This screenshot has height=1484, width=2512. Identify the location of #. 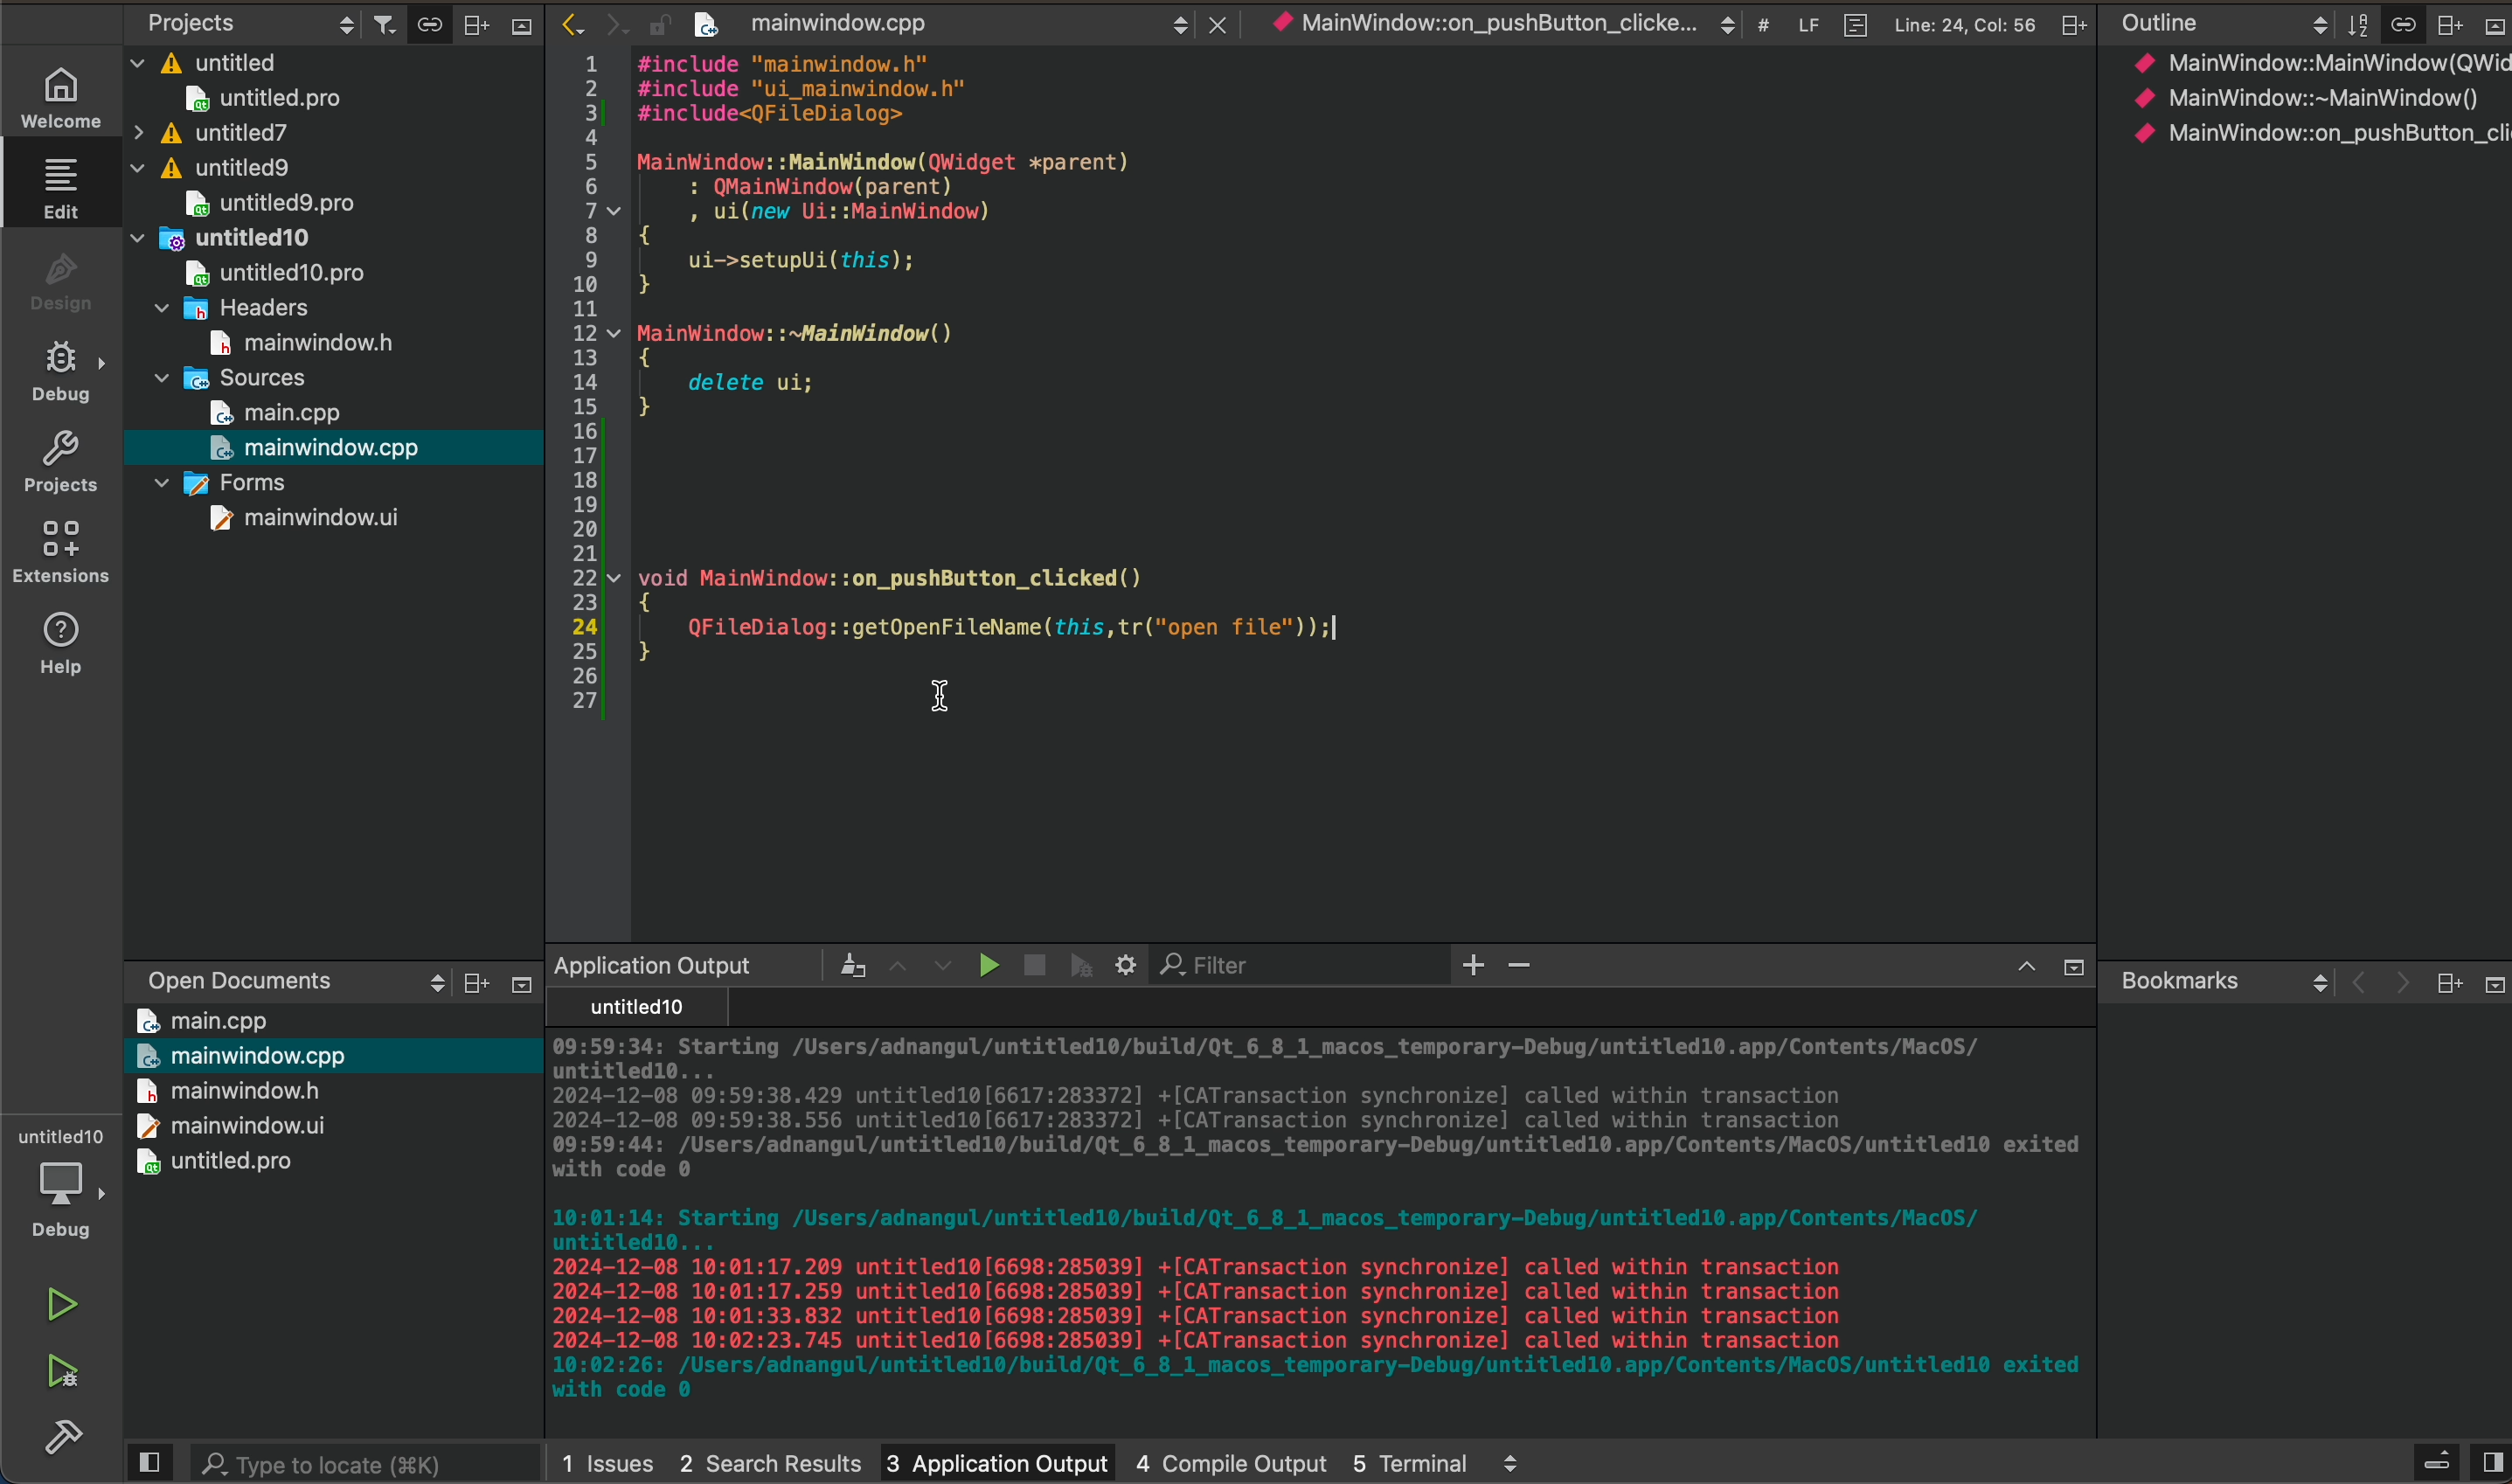
(1761, 27).